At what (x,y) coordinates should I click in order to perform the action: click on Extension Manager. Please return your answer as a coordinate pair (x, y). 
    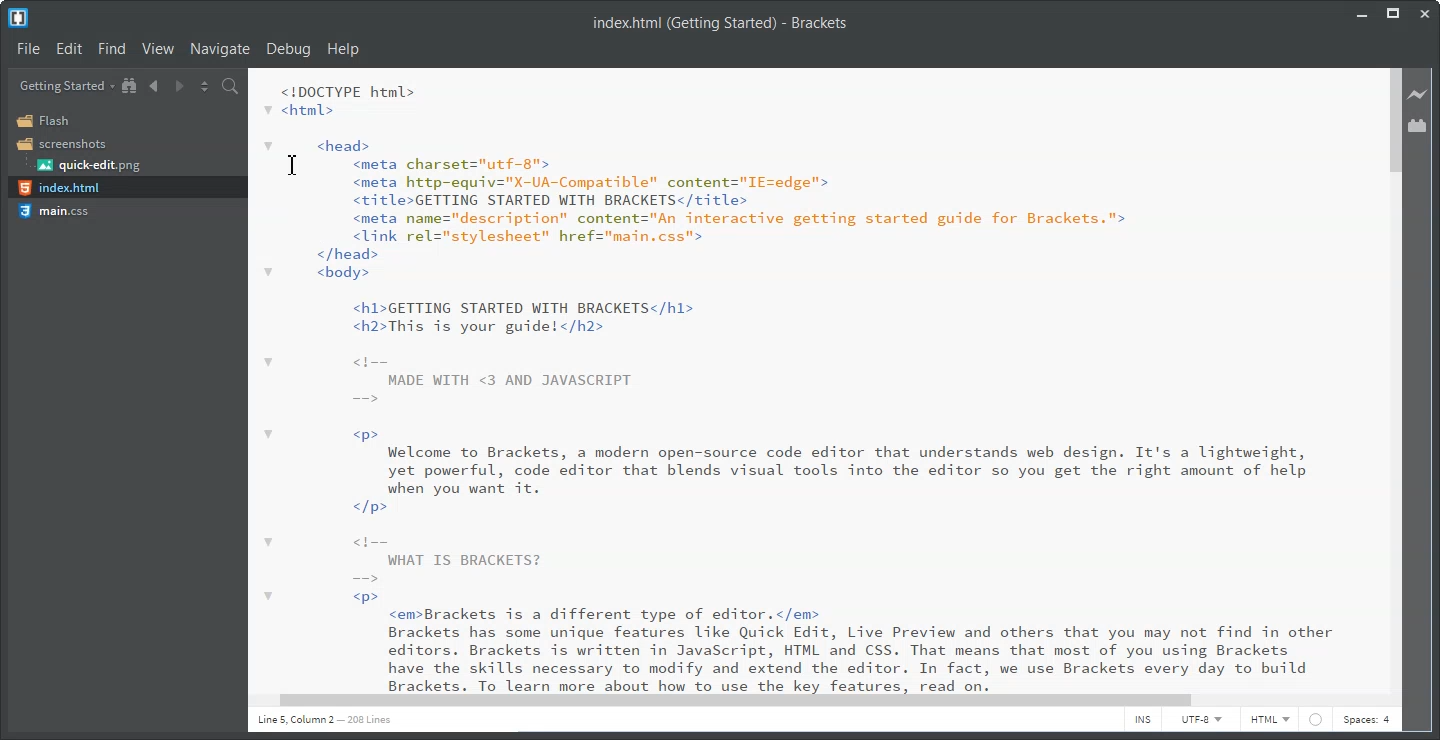
    Looking at the image, I should click on (1420, 127).